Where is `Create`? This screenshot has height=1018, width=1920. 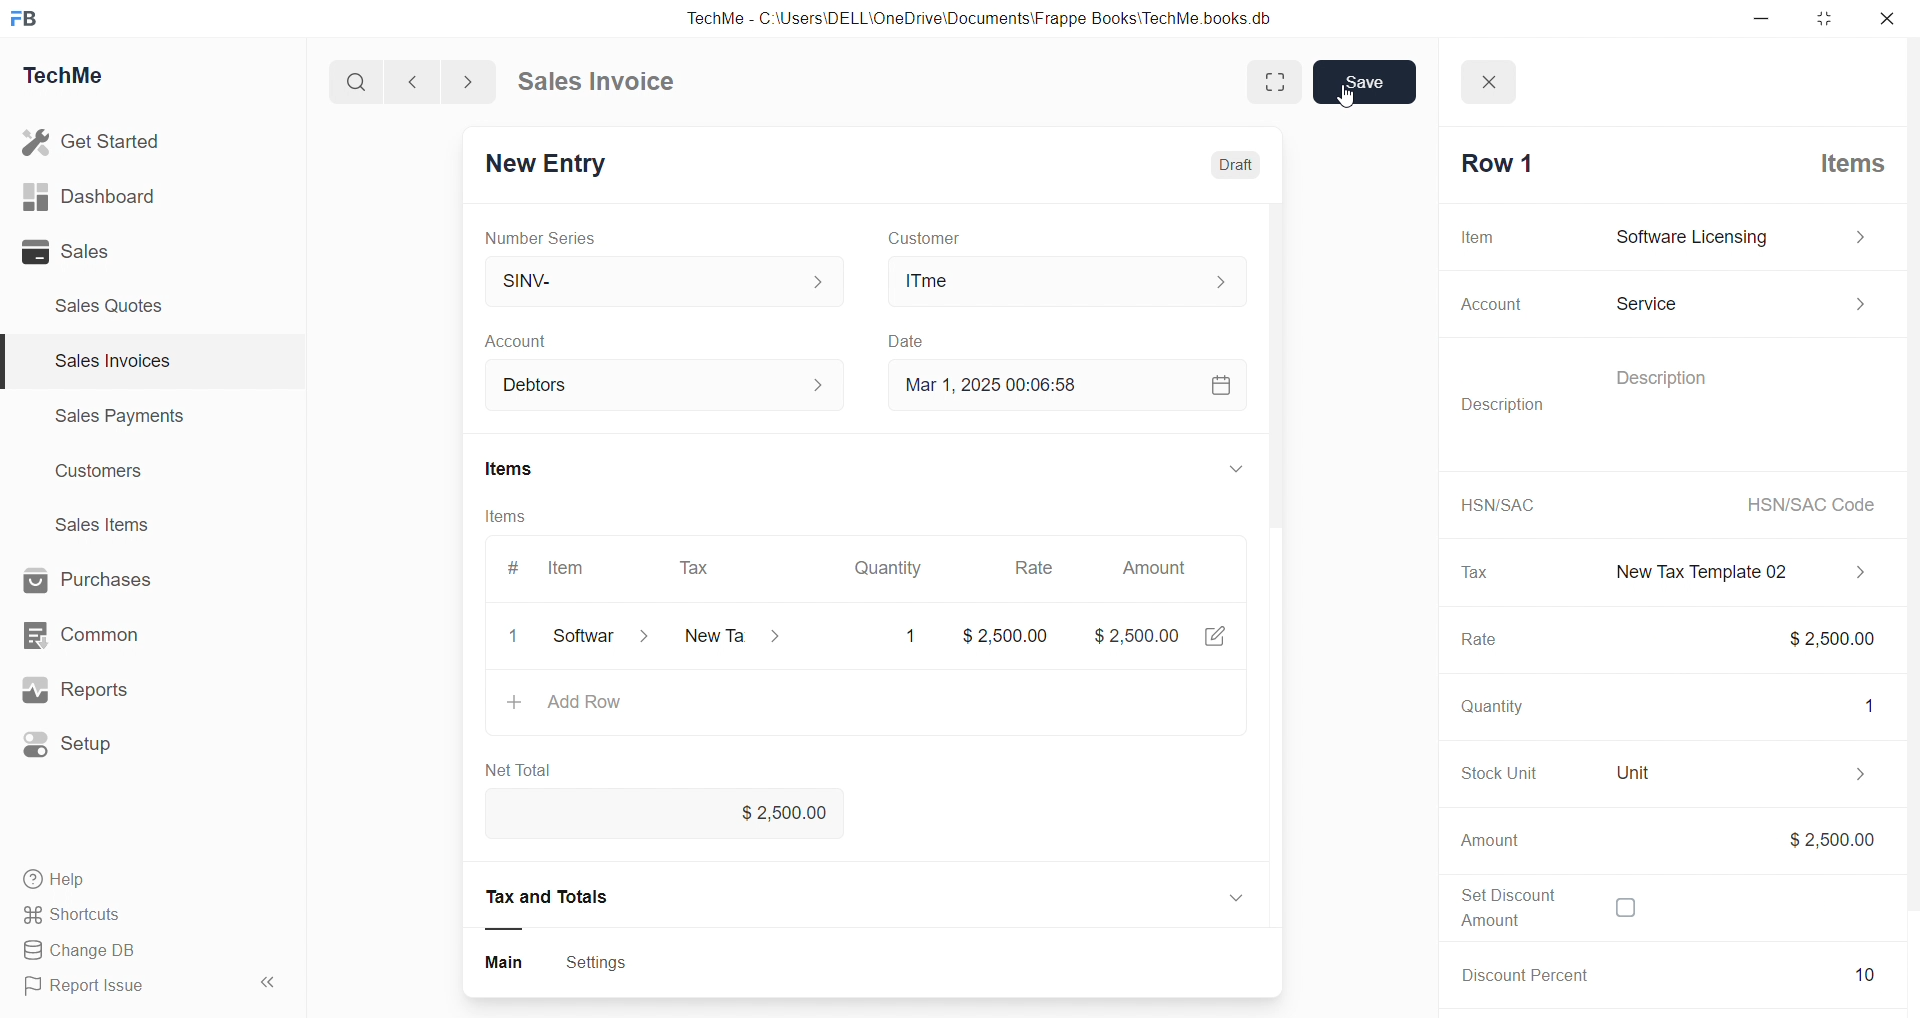 Create is located at coordinates (908, 337).